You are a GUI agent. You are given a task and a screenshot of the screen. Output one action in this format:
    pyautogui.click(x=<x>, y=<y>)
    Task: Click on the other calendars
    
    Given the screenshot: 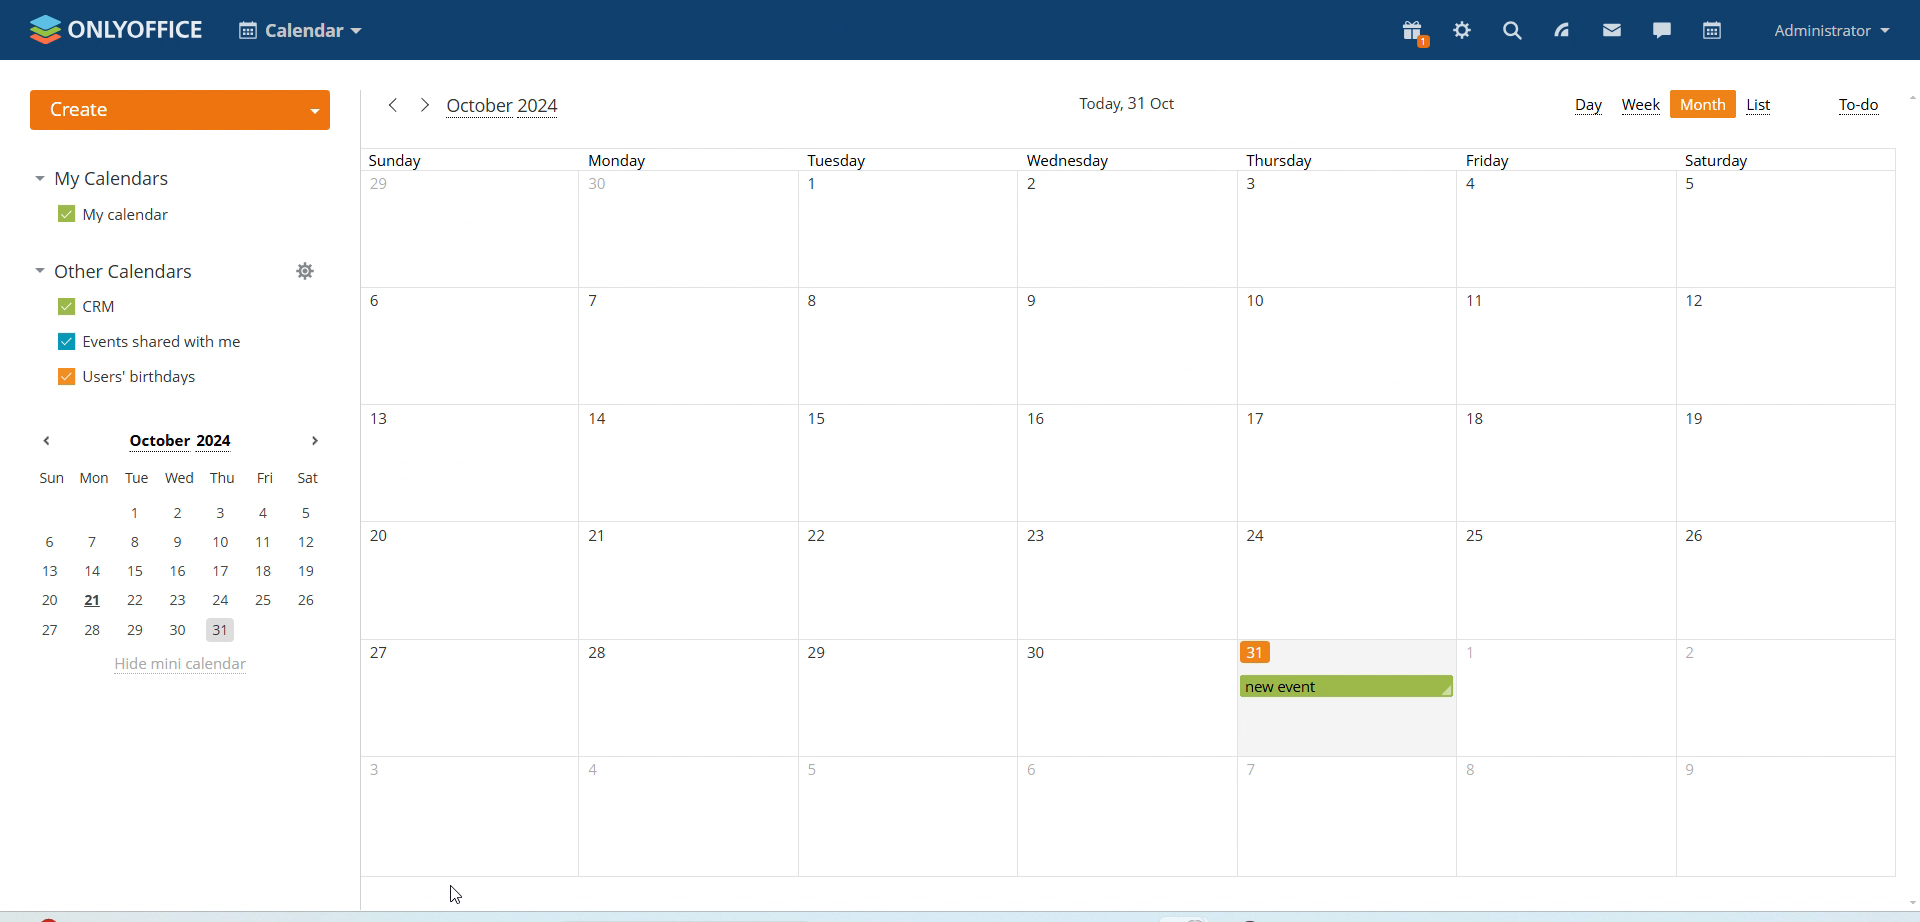 What is the action you would take?
    pyautogui.click(x=120, y=270)
    